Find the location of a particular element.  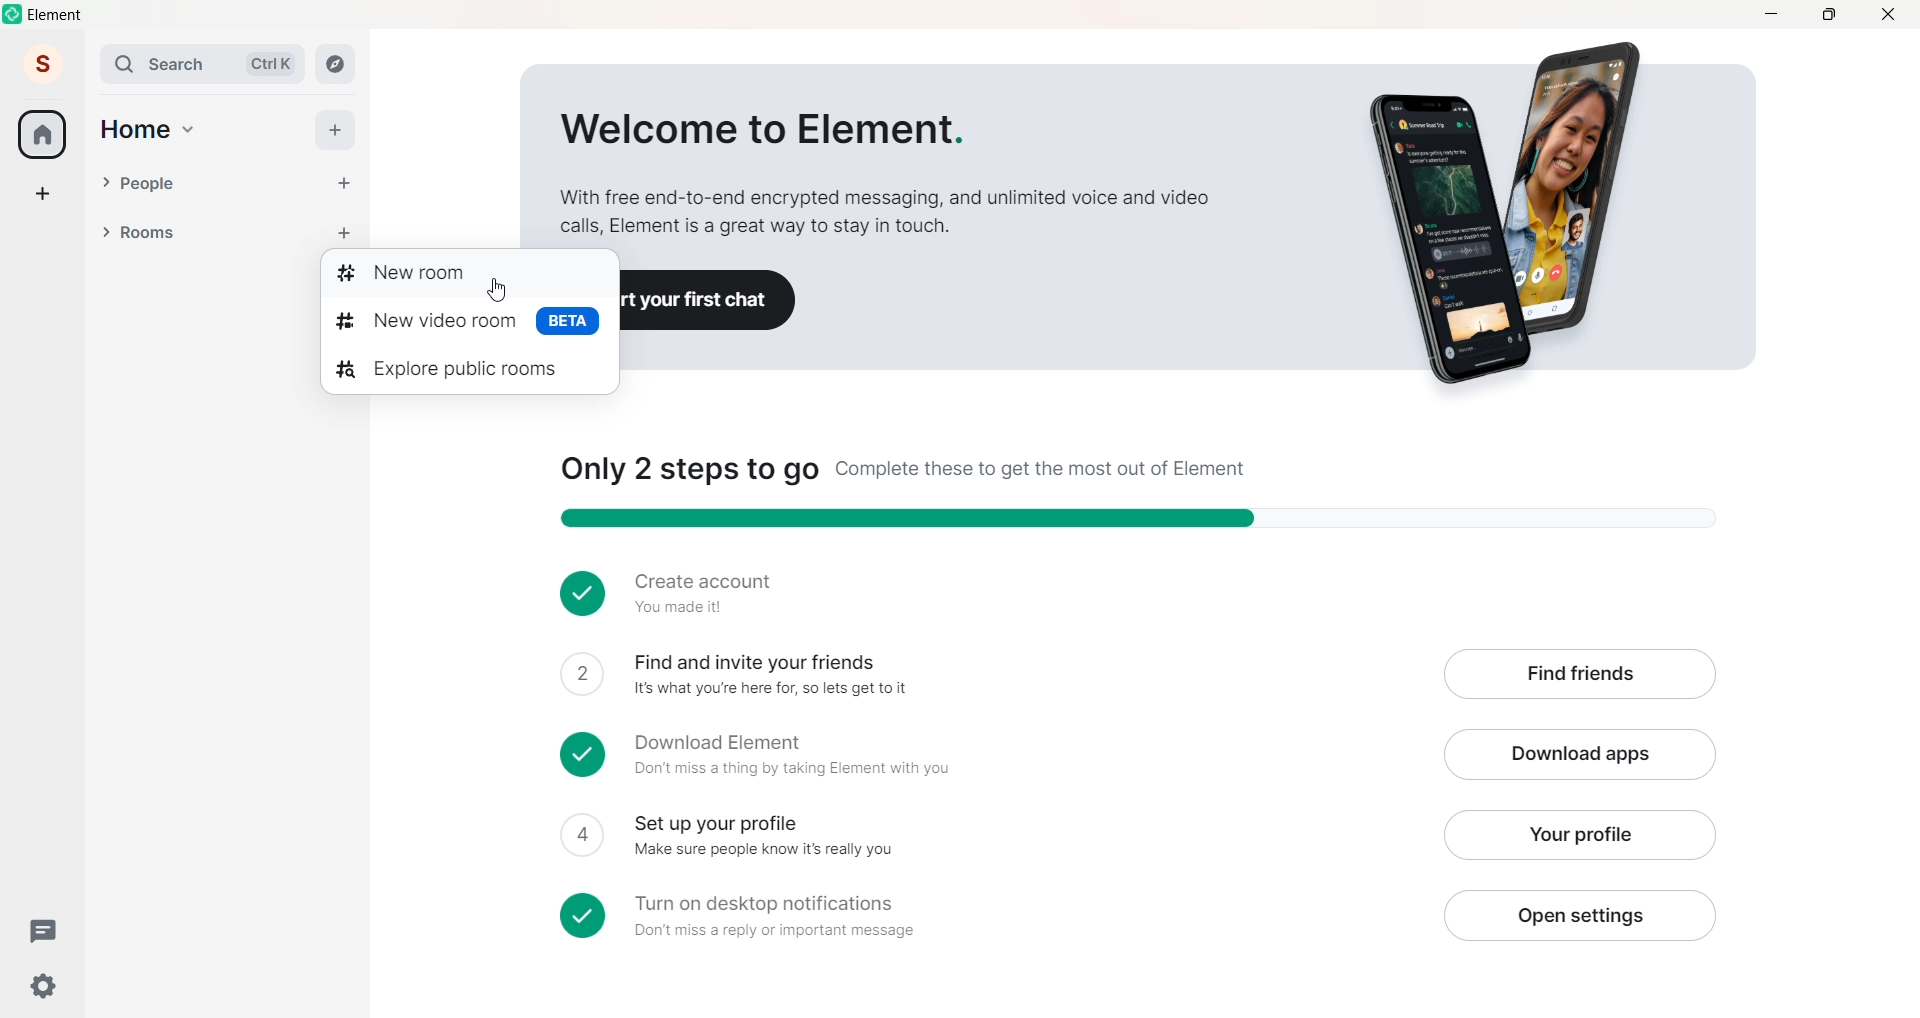

Search Bar is located at coordinates (166, 64).